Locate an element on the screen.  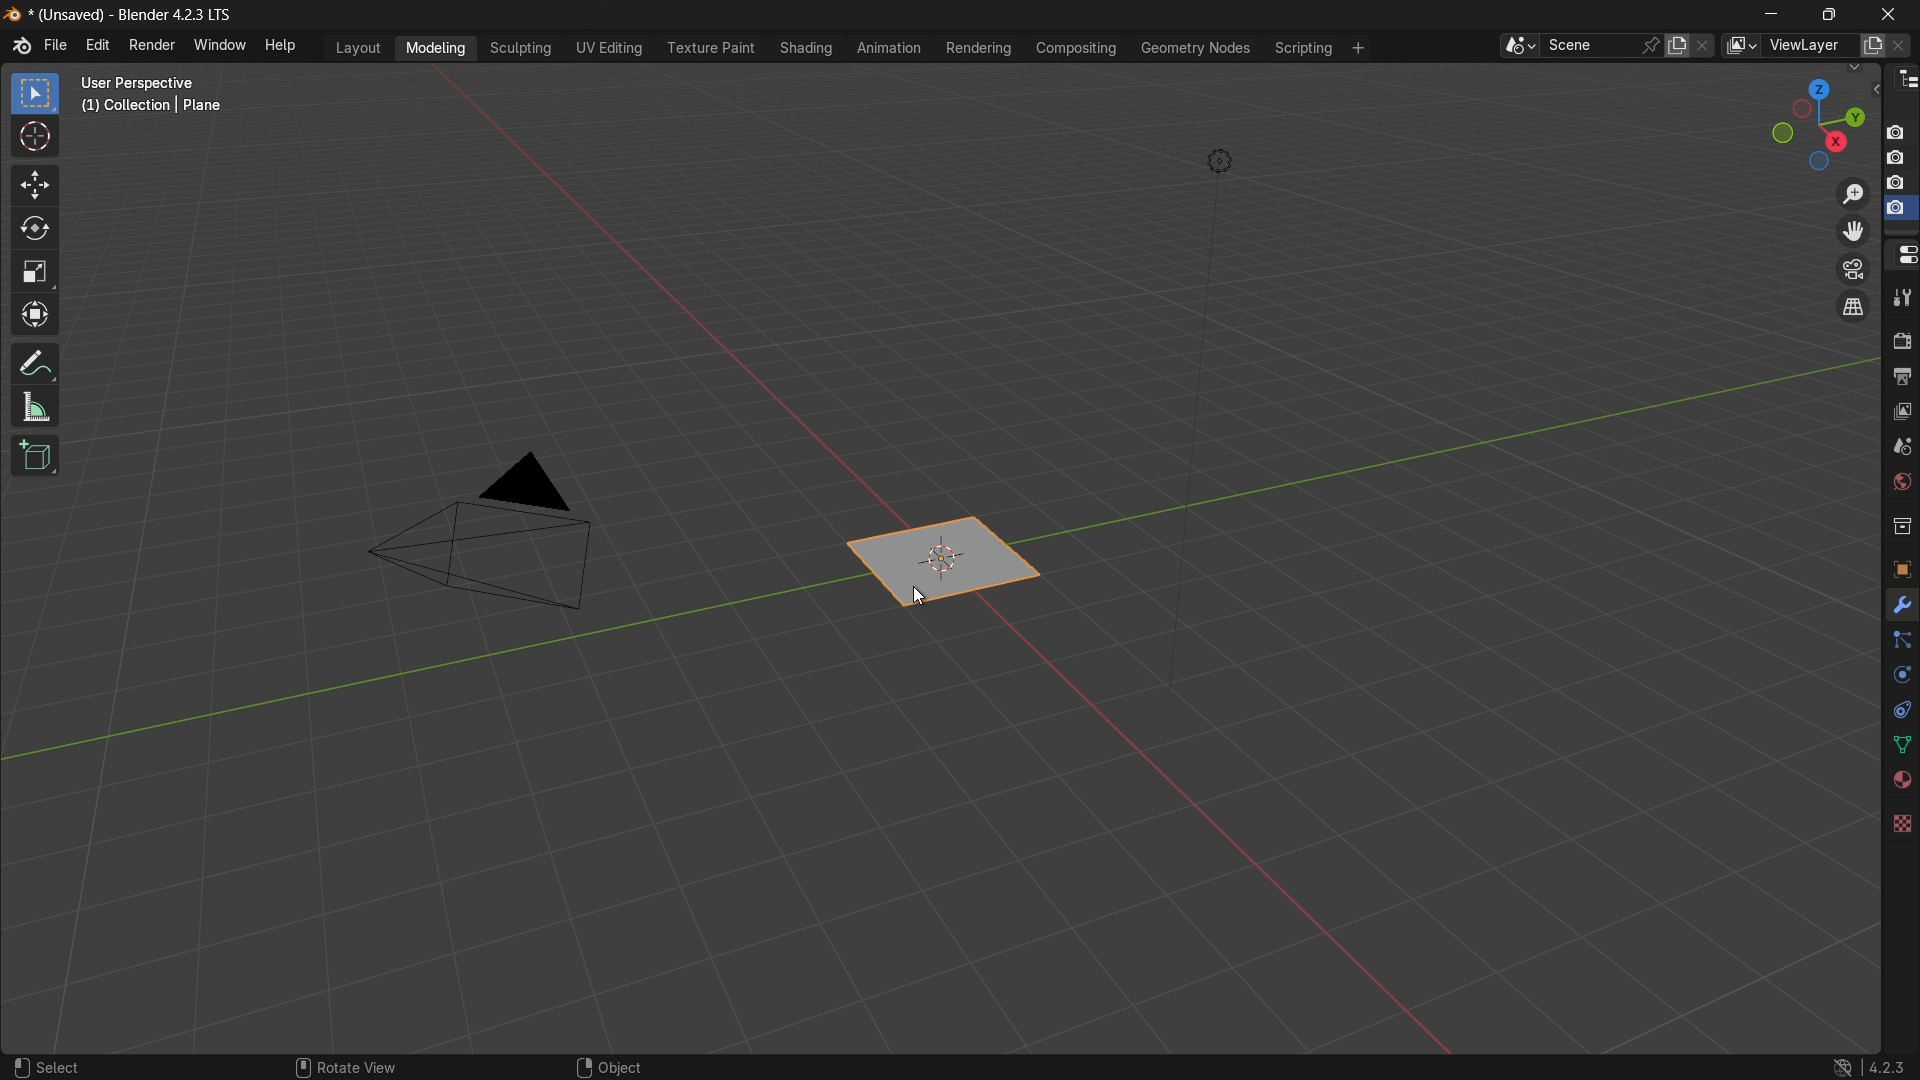
tools is located at coordinates (1901, 299).